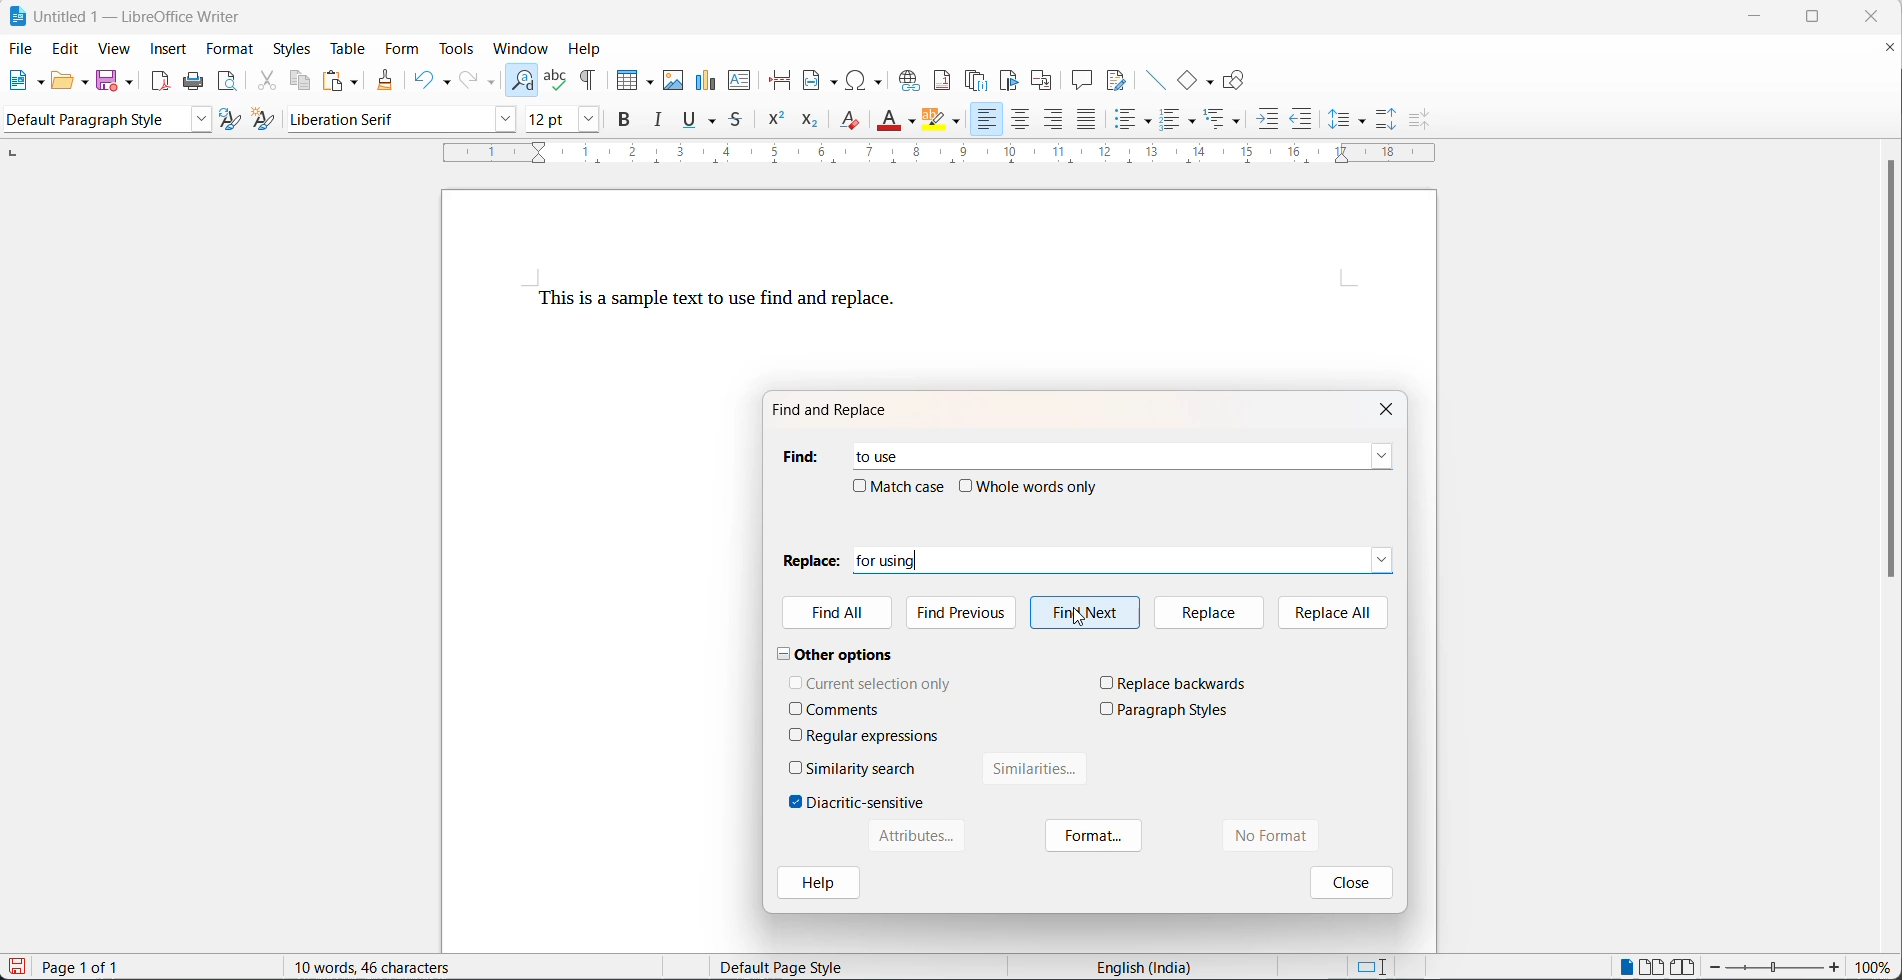  I want to click on line spacing, so click(1363, 122).